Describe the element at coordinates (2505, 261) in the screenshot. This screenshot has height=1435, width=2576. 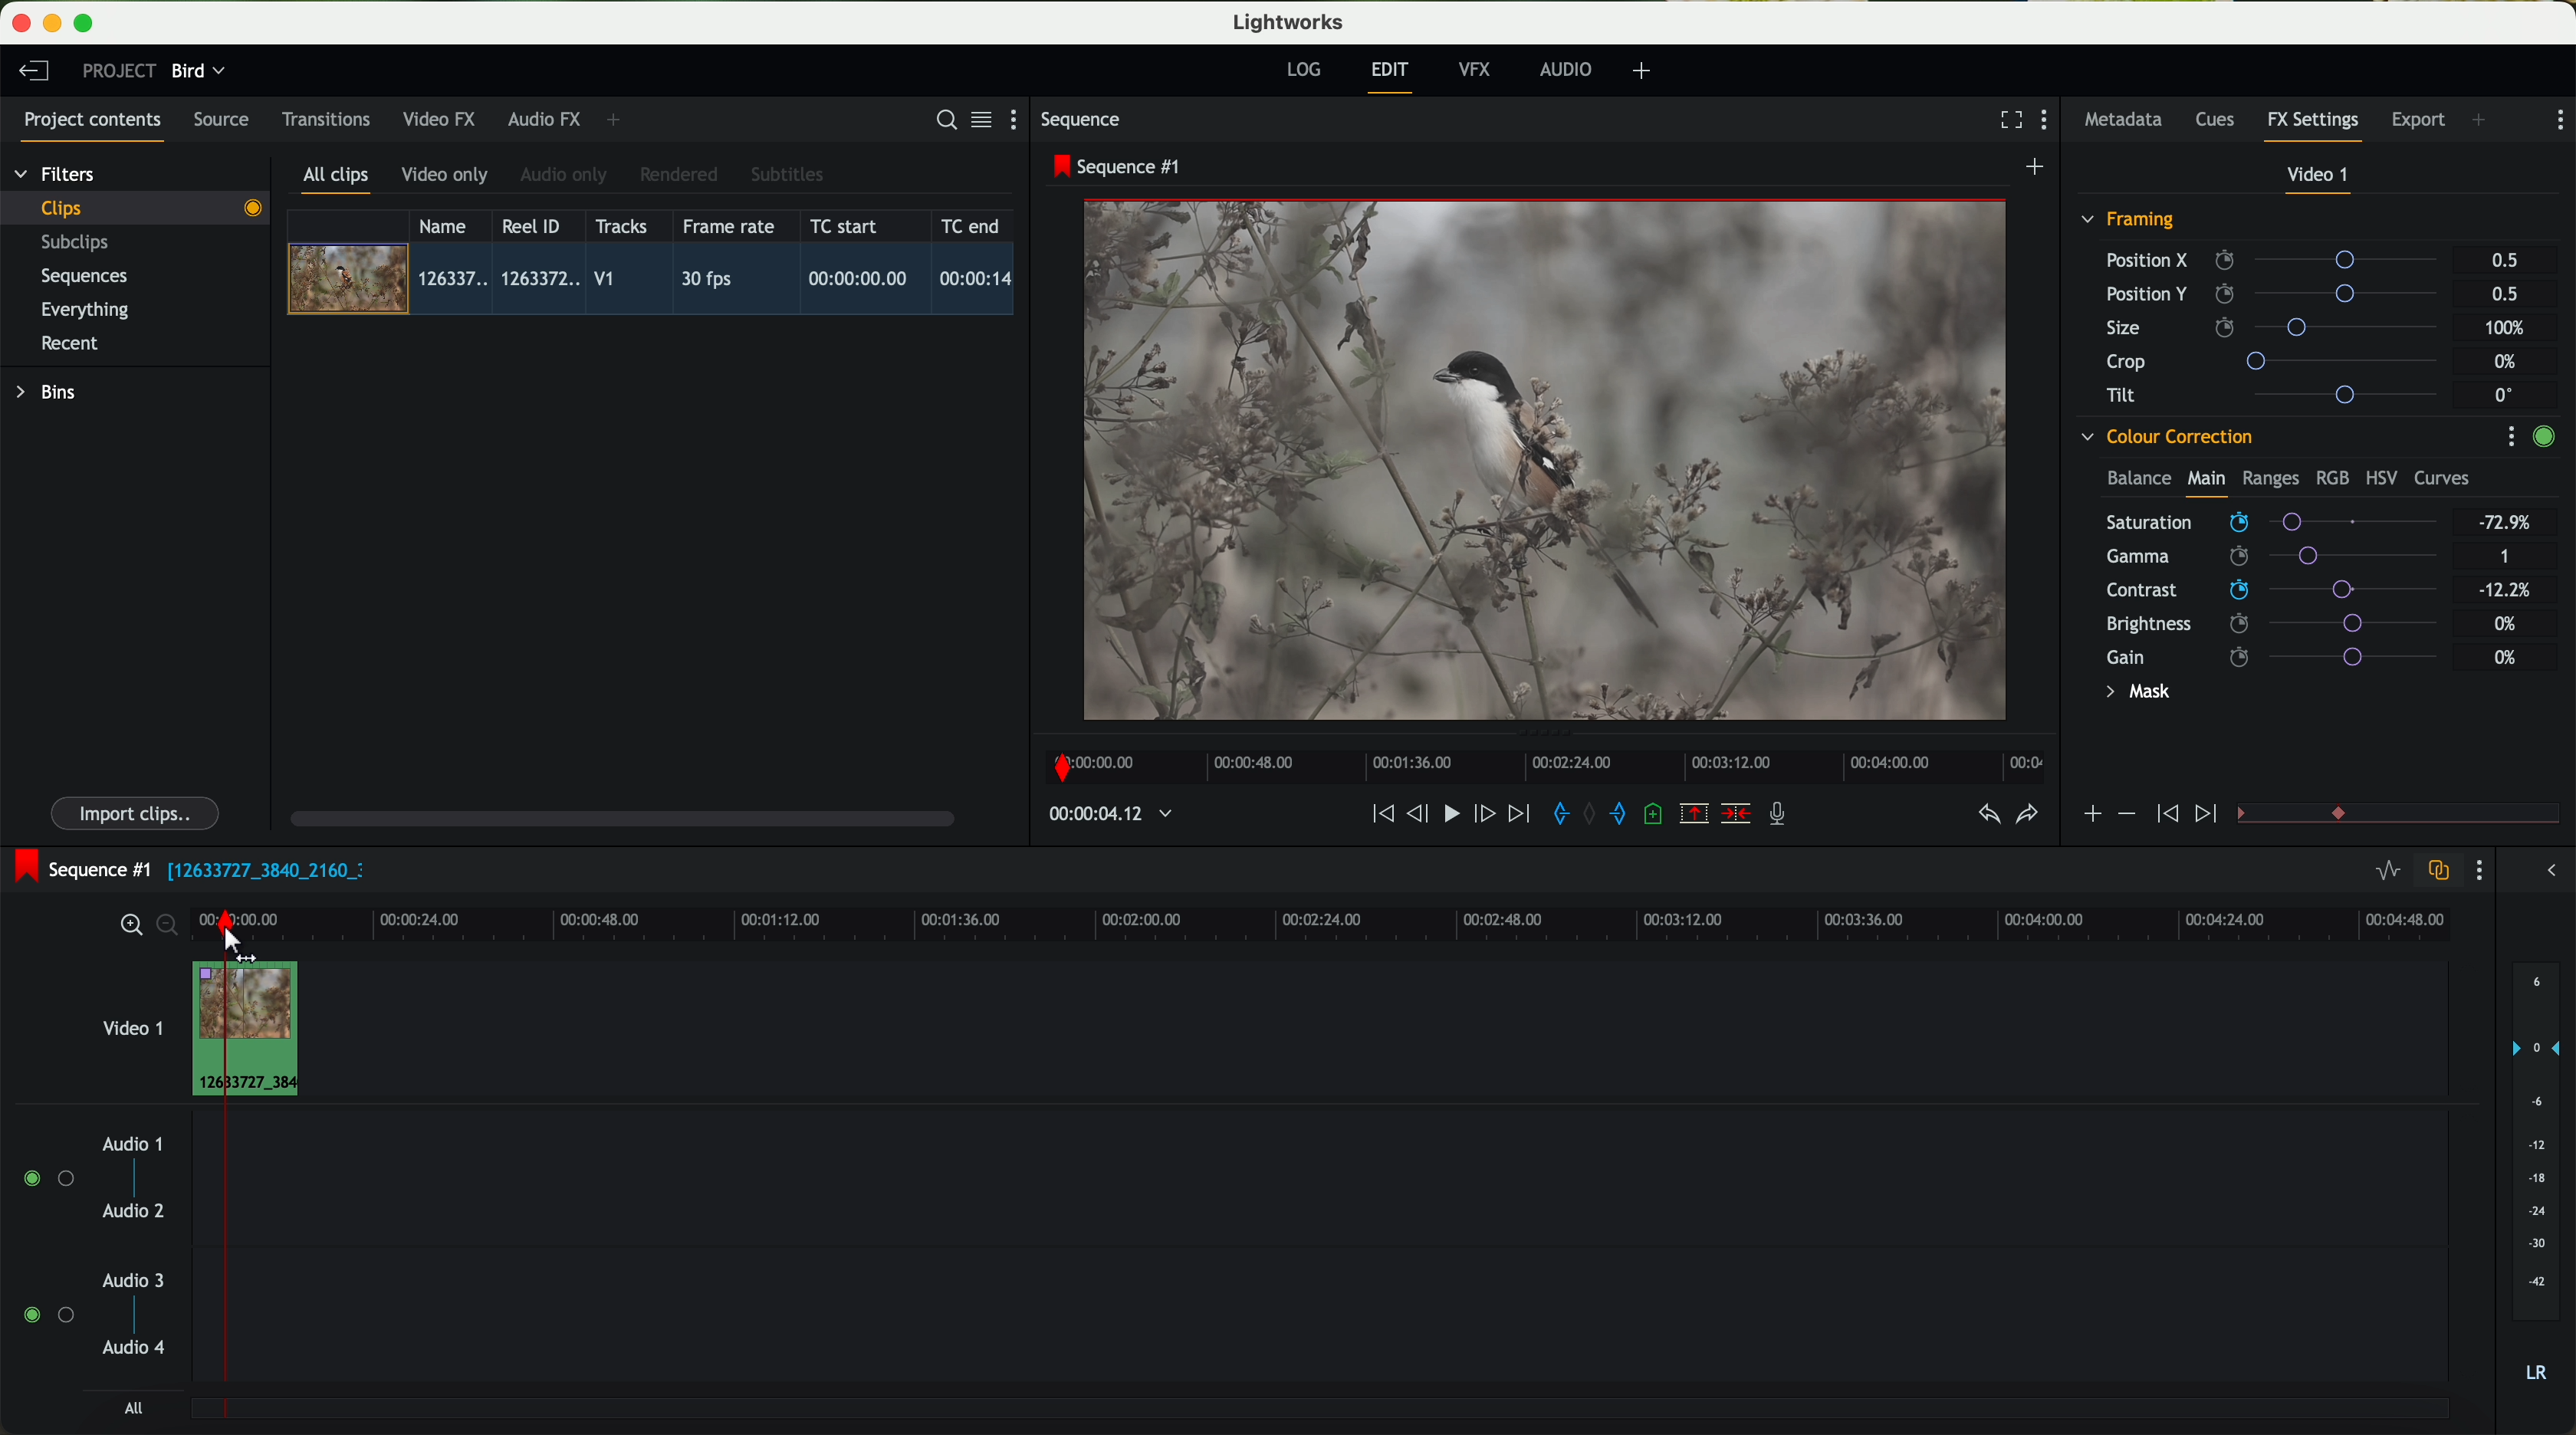
I see `0.5` at that location.